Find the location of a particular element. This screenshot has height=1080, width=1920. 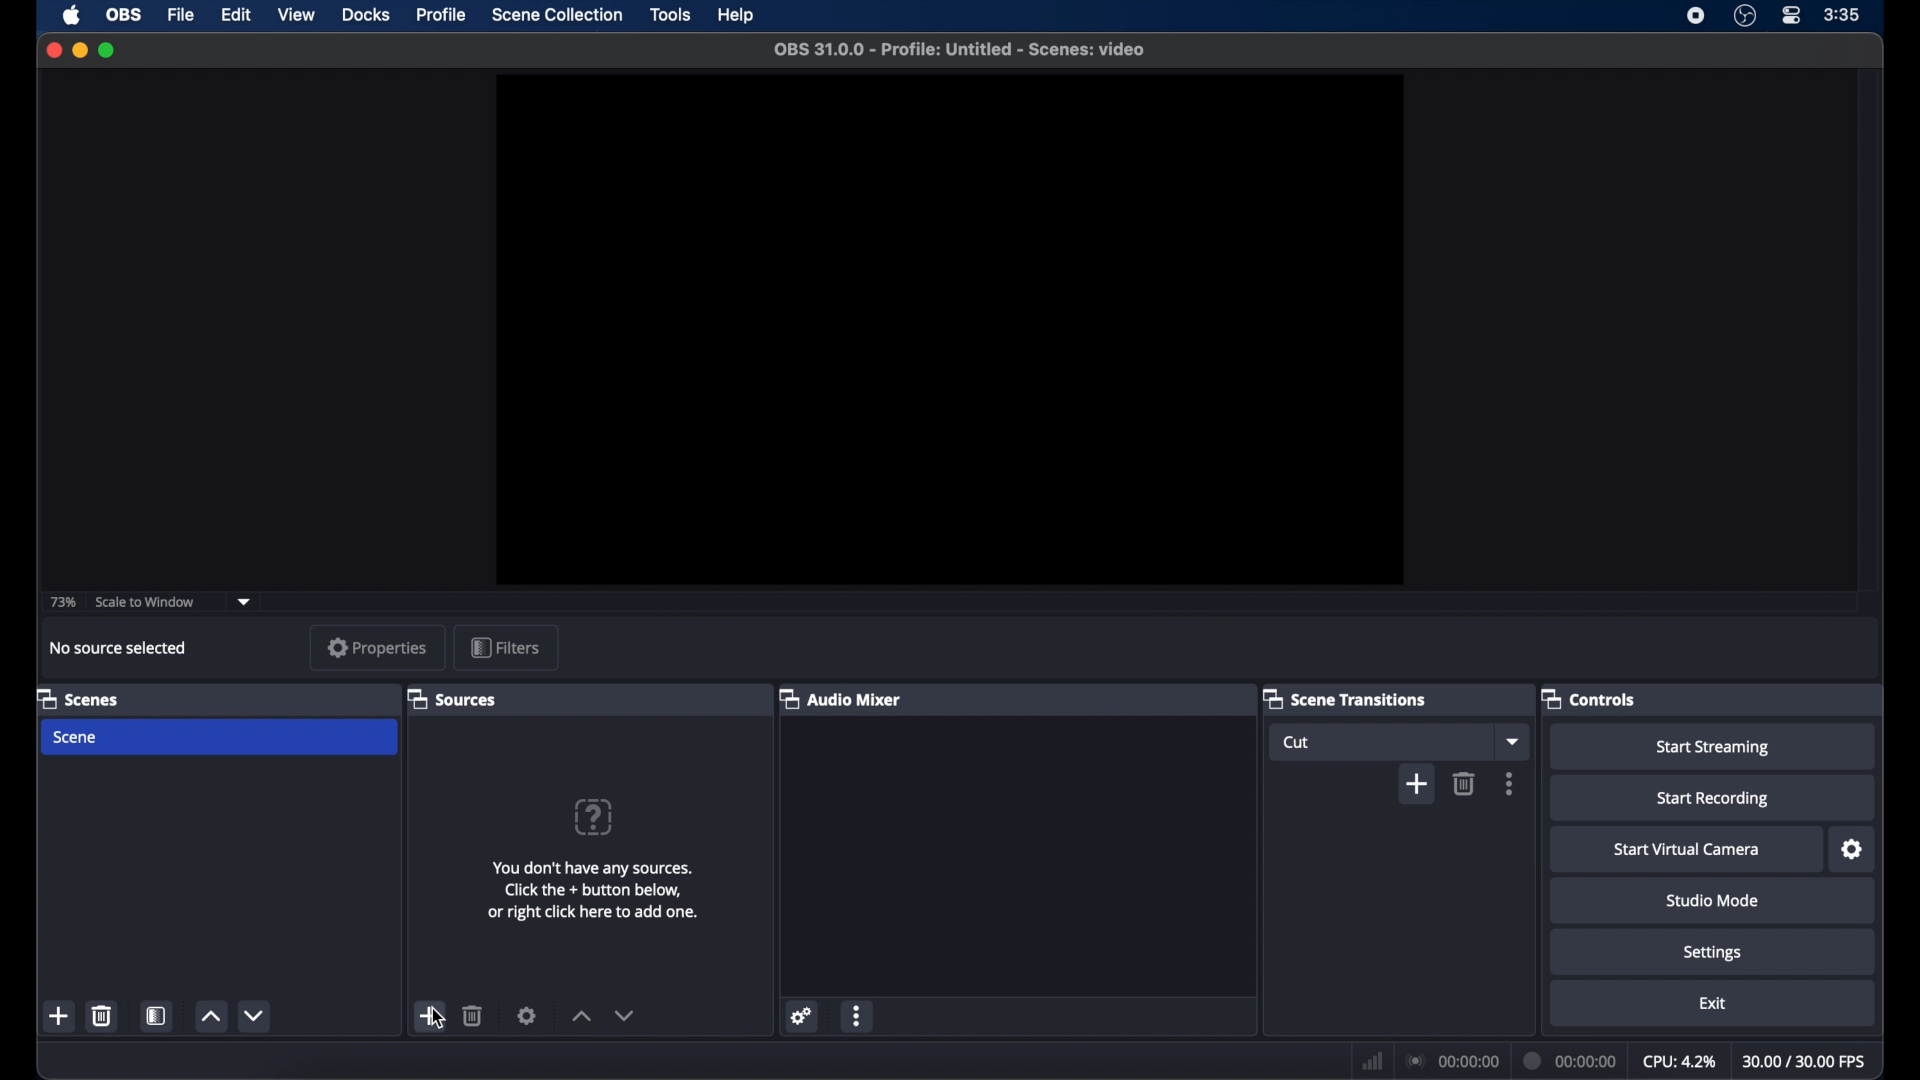

screen recording is located at coordinates (1696, 16).